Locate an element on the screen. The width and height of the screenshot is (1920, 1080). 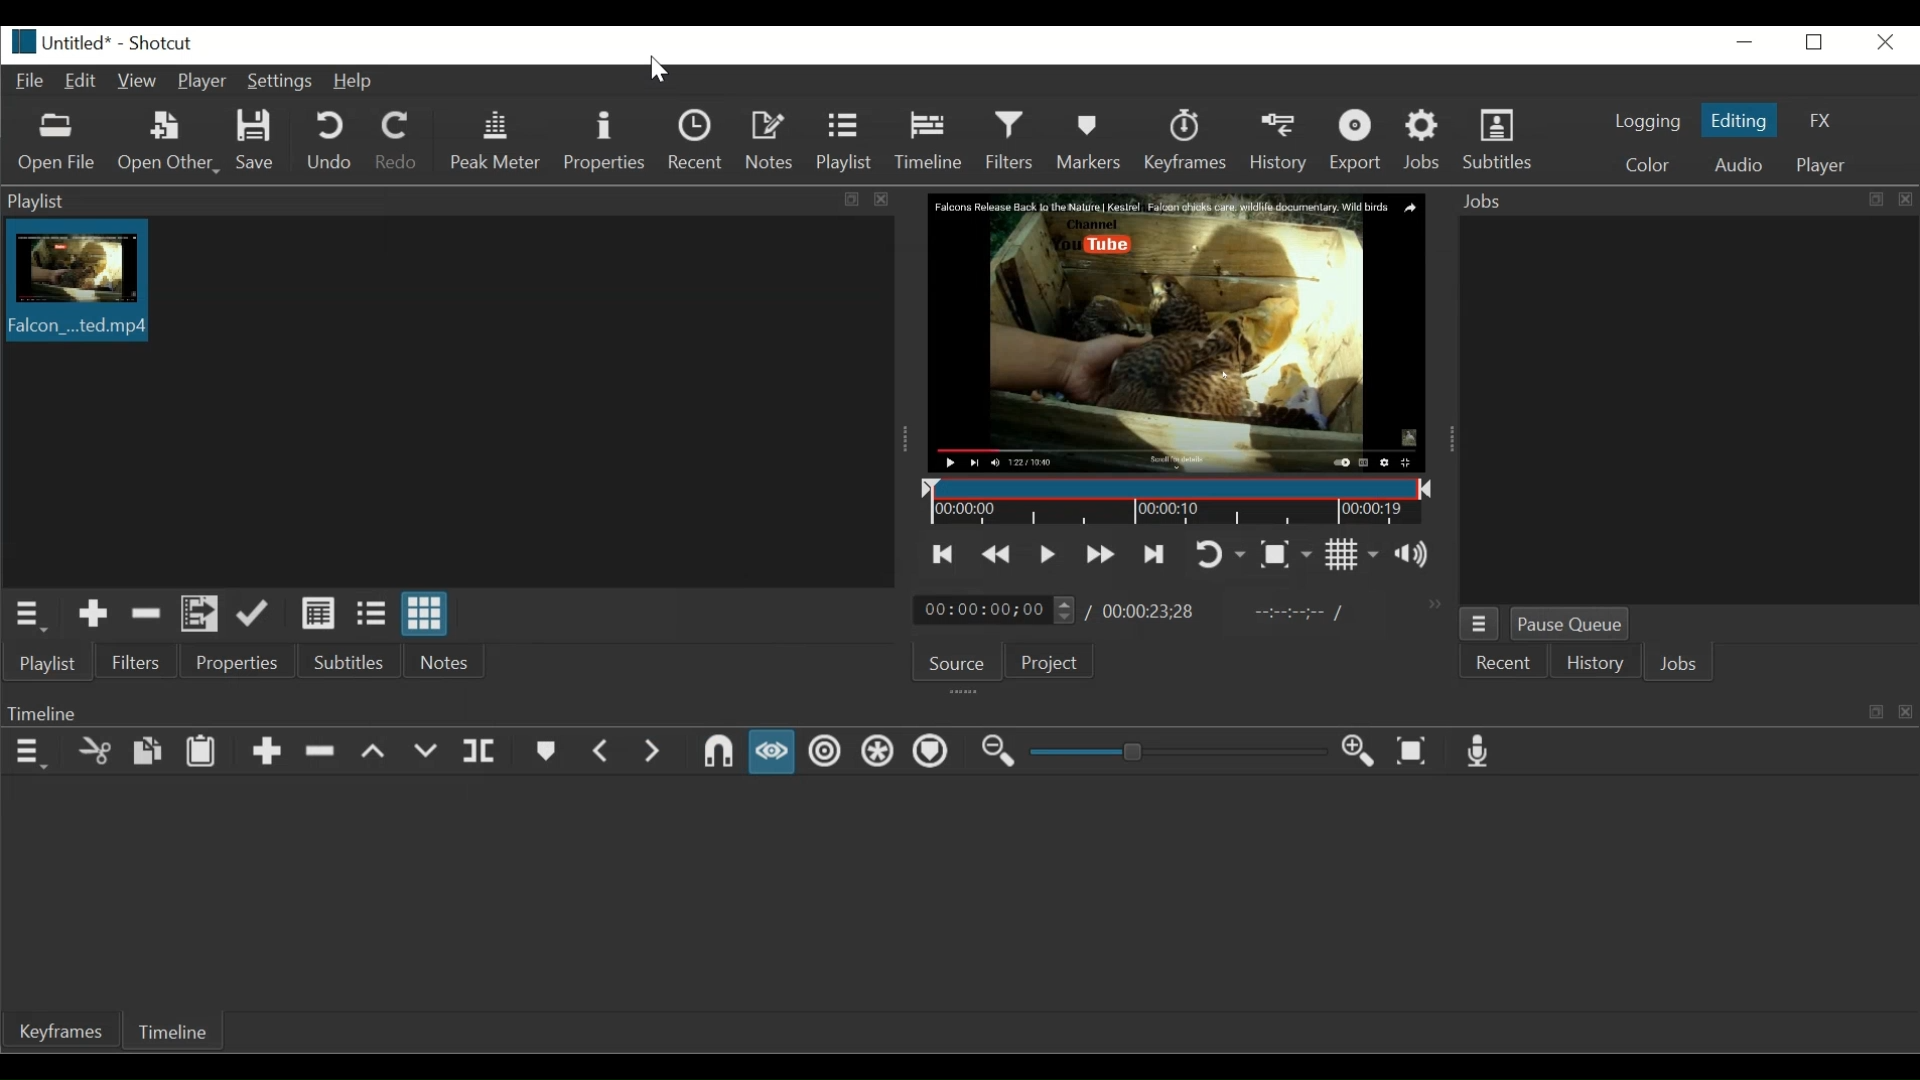
Split at Playhead is located at coordinates (476, 753).